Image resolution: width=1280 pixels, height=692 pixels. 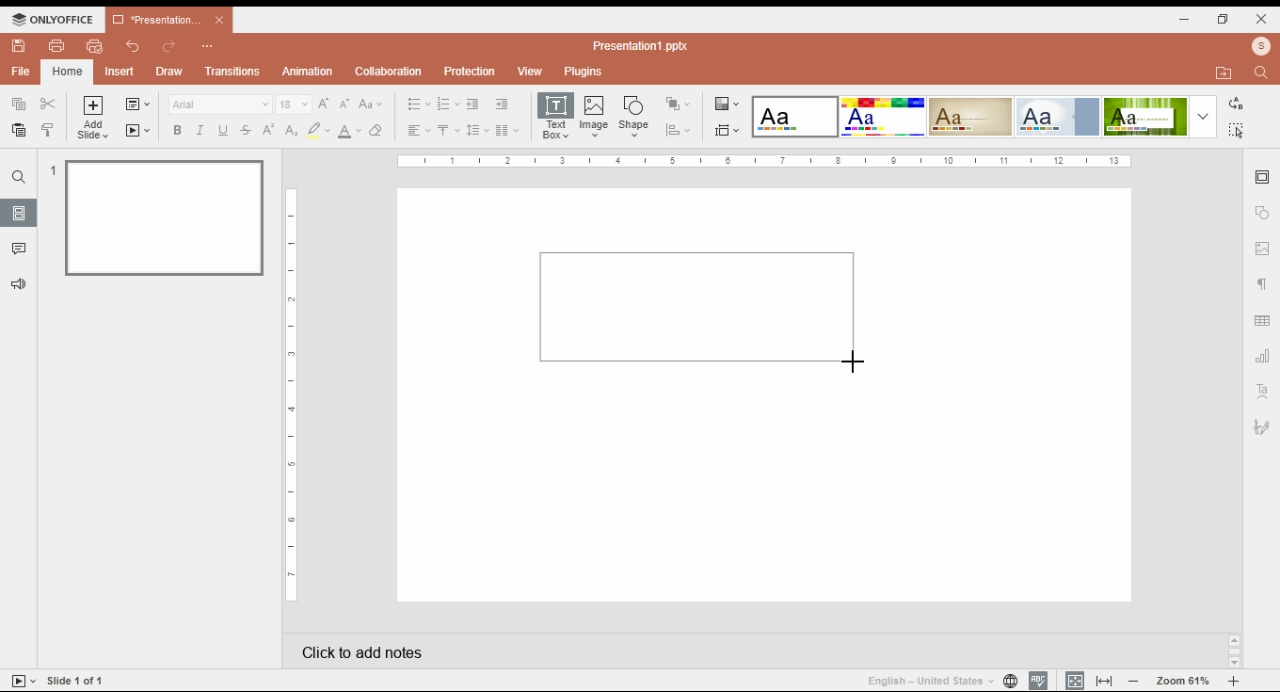 I want to click on mouse pointer, so click(x=853, y=361).